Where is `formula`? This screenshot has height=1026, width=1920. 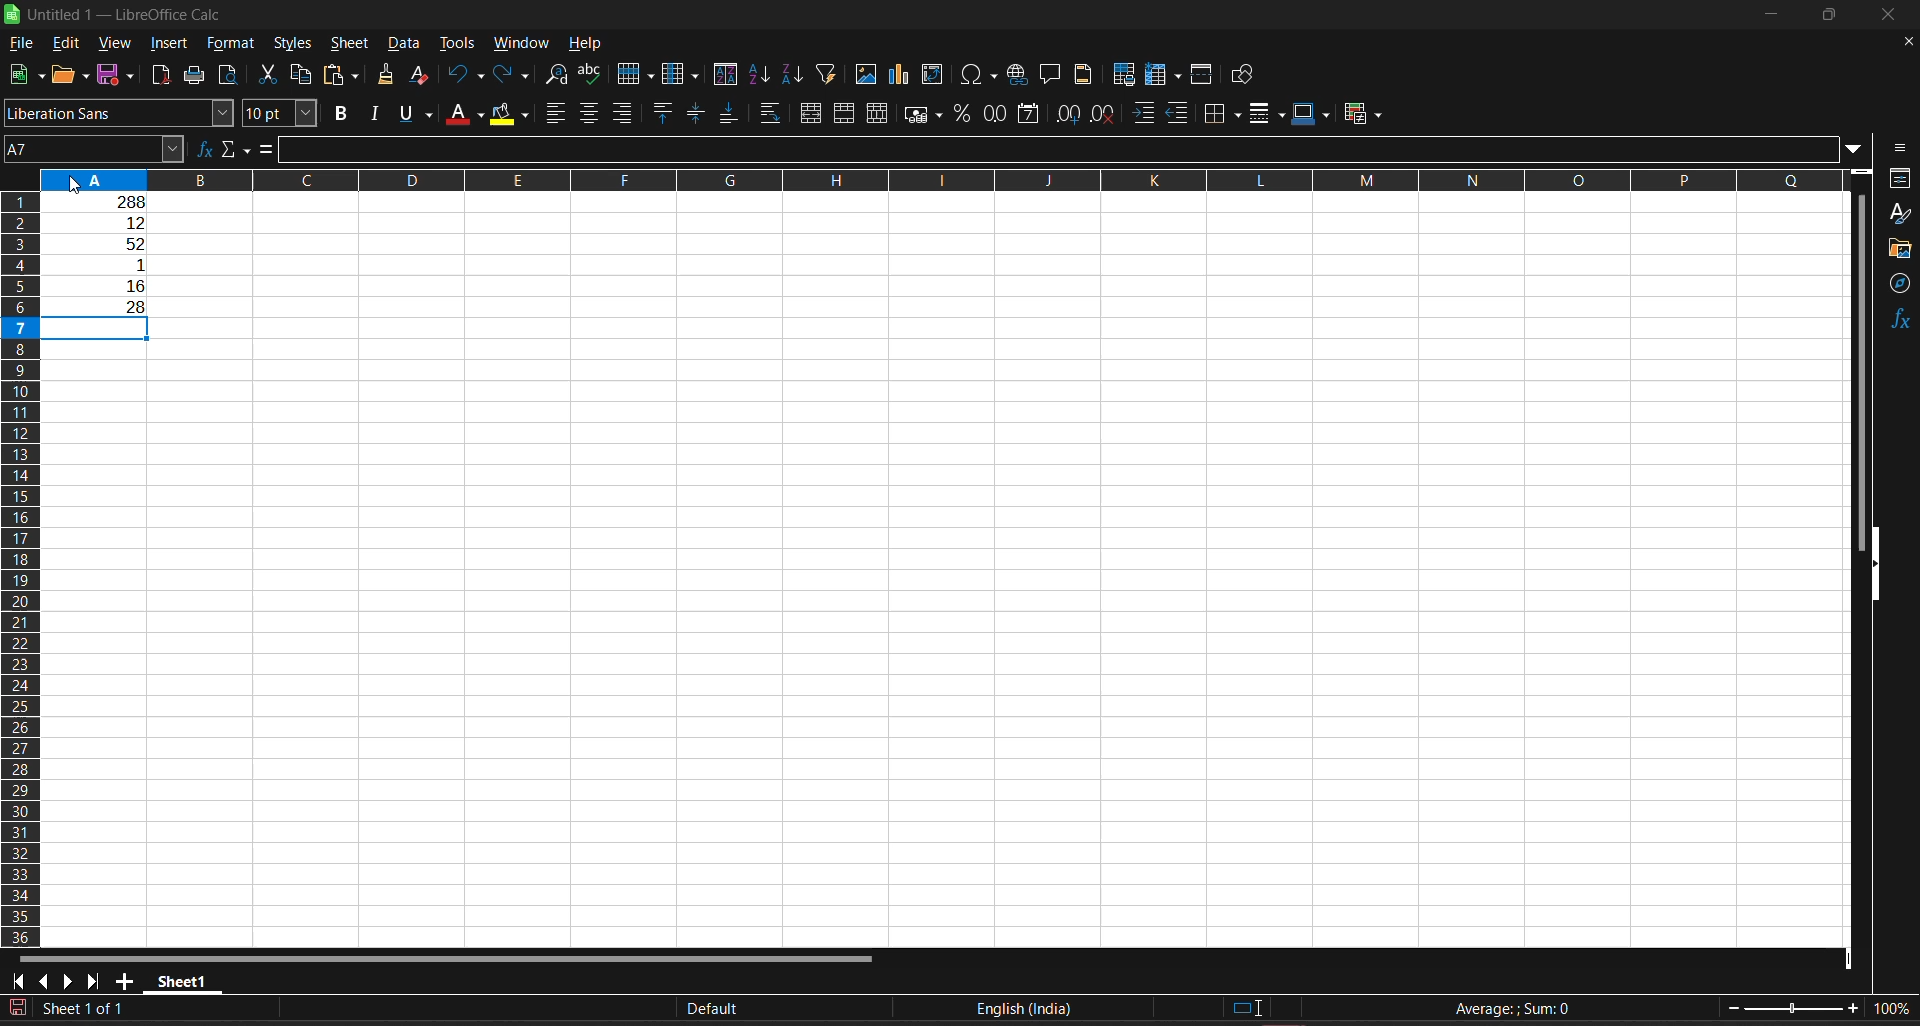
formula is located at coordinates (1518, 1011).